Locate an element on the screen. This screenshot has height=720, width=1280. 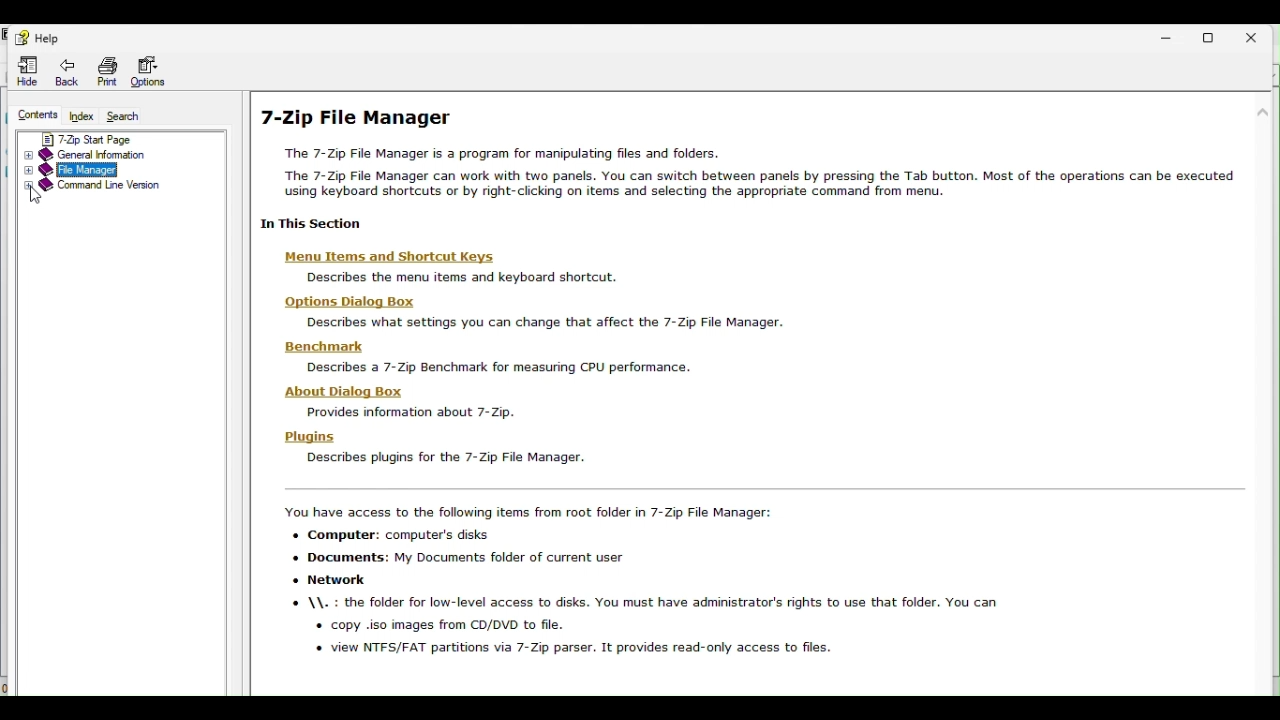
You have access to the following items from root folder in 7-Zip File Manager:
+ Computer: computer's disks
+ Documents: My Documents folder of current user
«+ Network
© \\. : the folder for low-level access to disks. You must have administrator's rights to use that folder. You can
« copy .iso images from CD/DVD to file.
« view NTFS/FAT partitions via 7-Zip parser. It provides read-only access to files. is located at coordinates (642, 580).